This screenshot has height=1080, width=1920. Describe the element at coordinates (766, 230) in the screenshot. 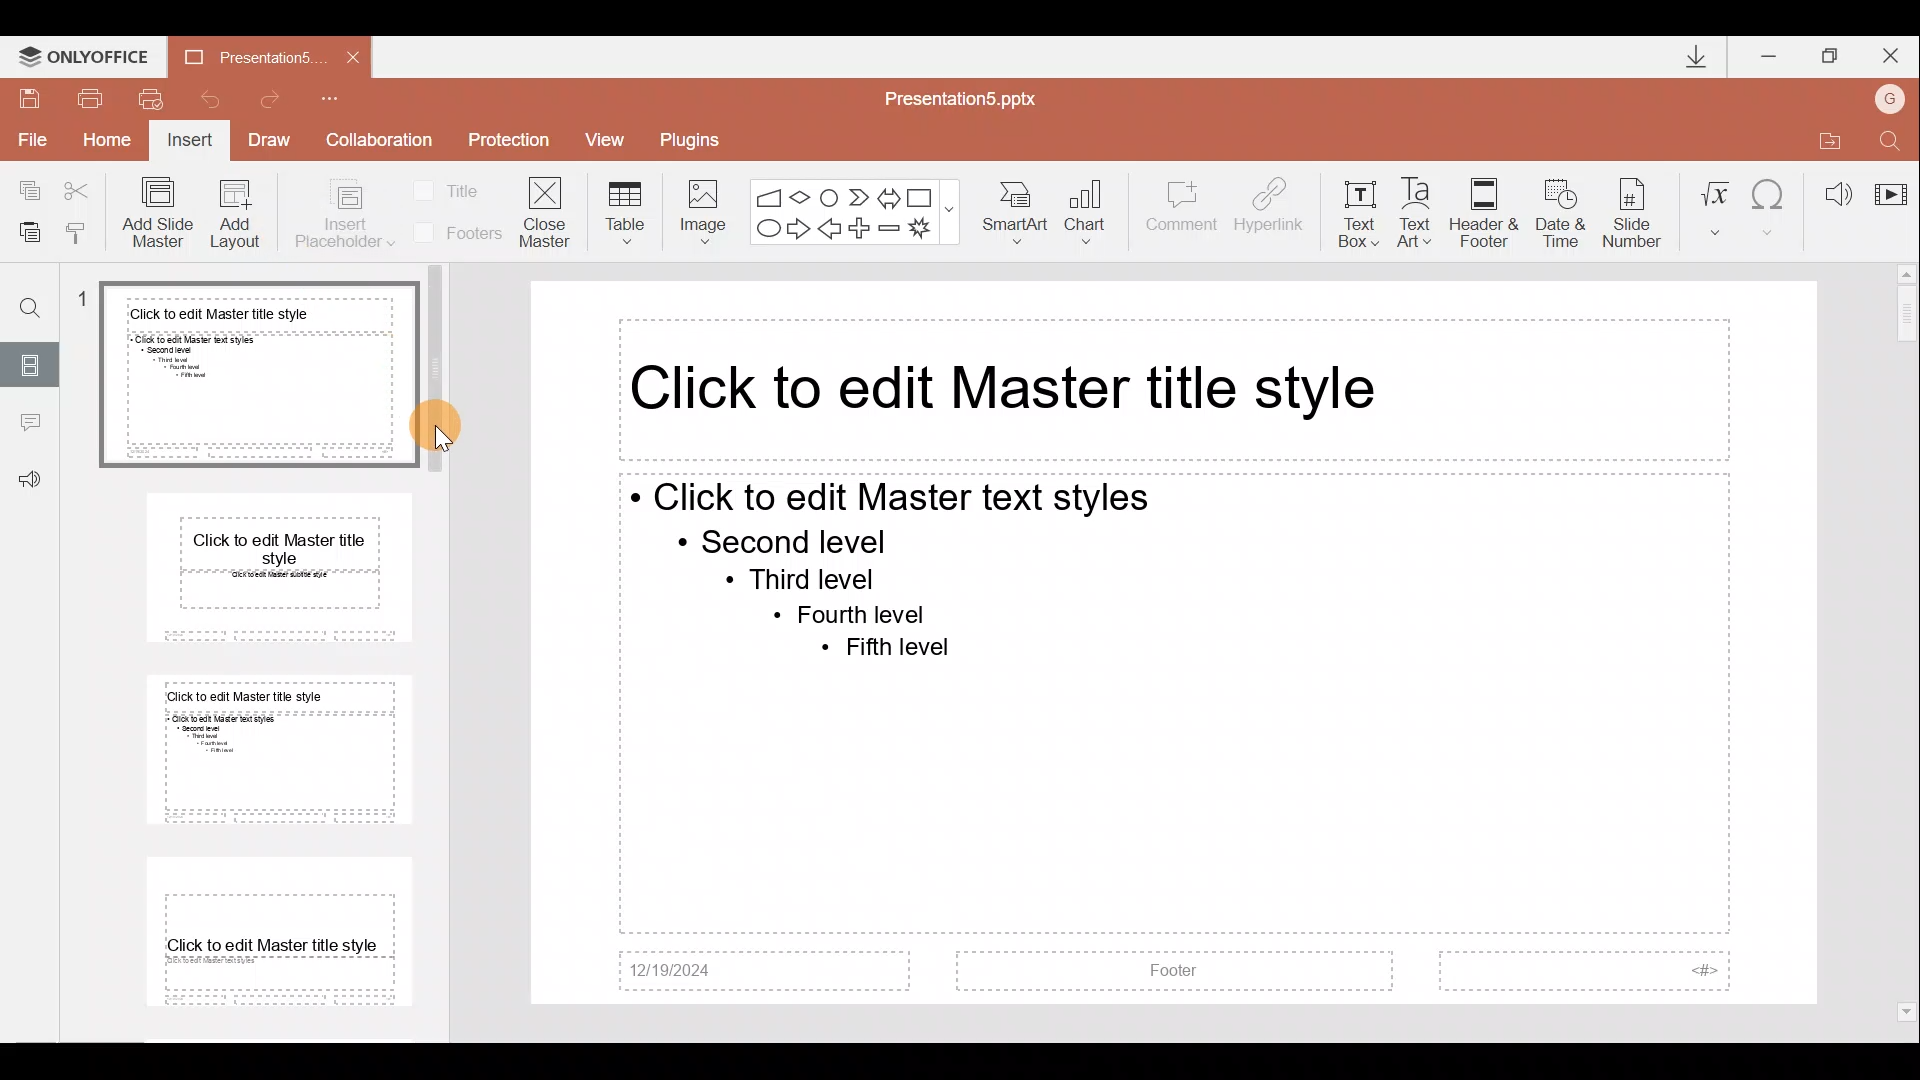

I see `Ellipse` at that location.